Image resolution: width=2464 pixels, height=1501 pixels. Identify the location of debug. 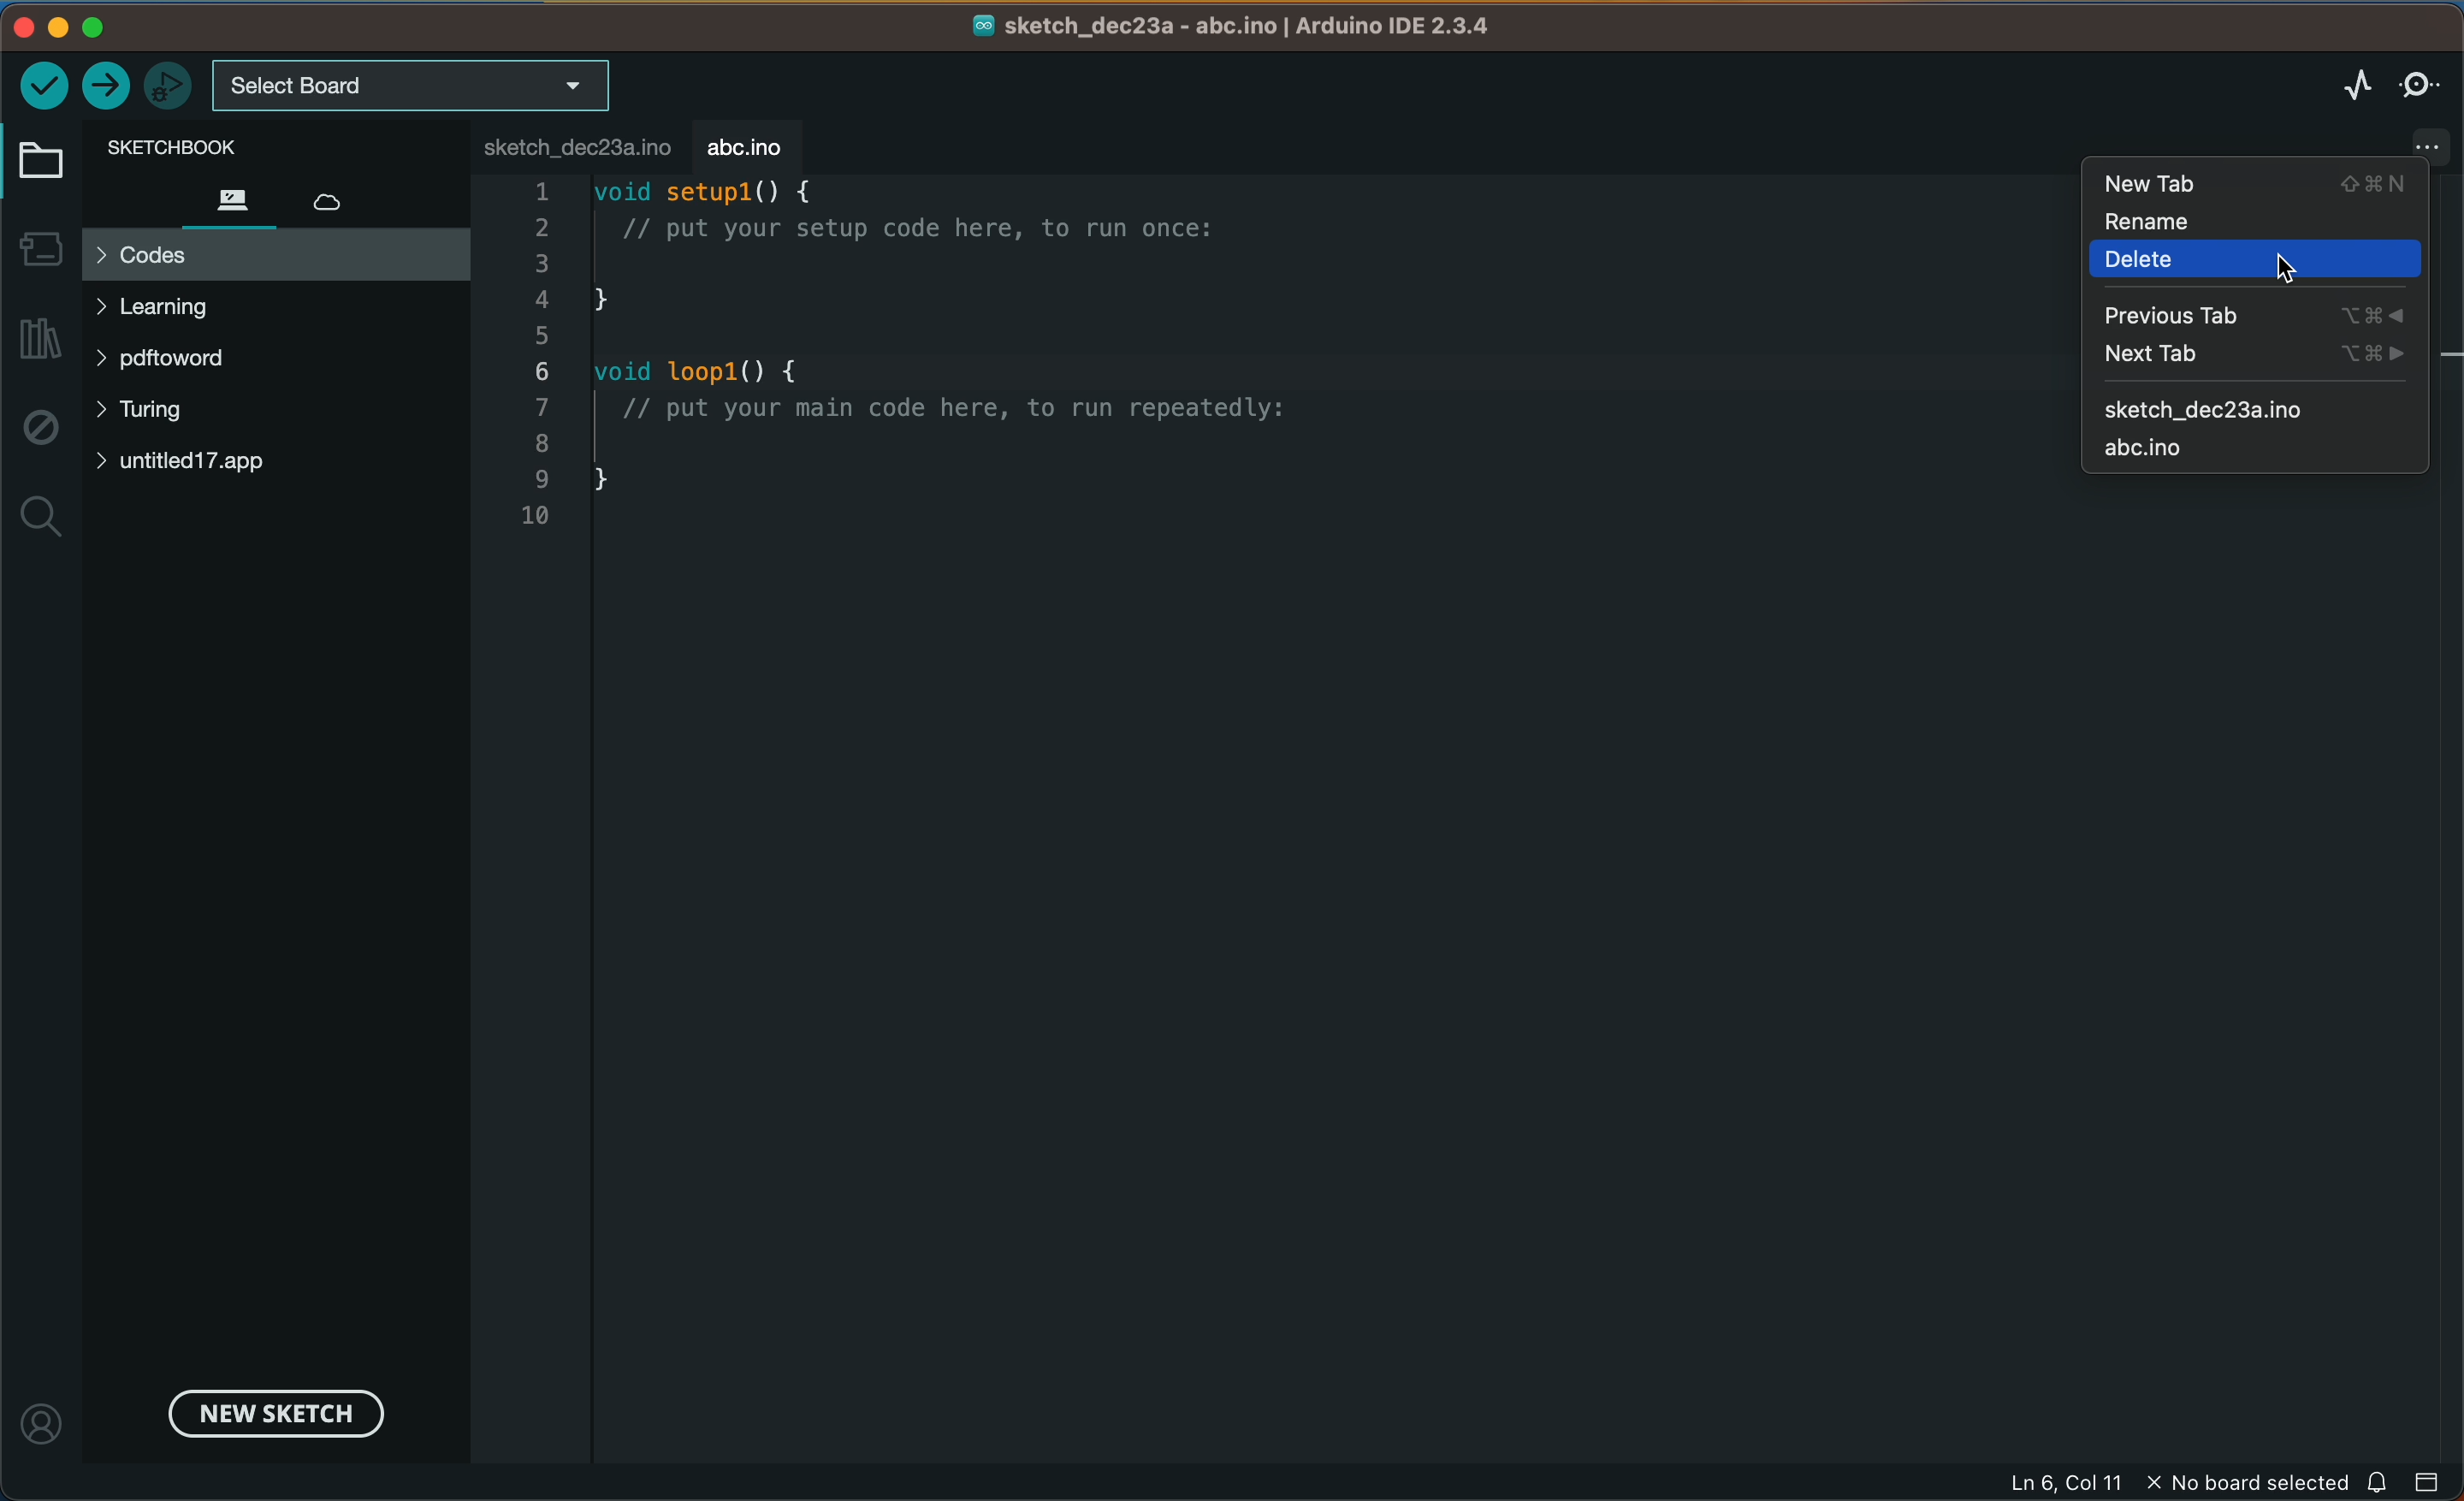
(37, 428).